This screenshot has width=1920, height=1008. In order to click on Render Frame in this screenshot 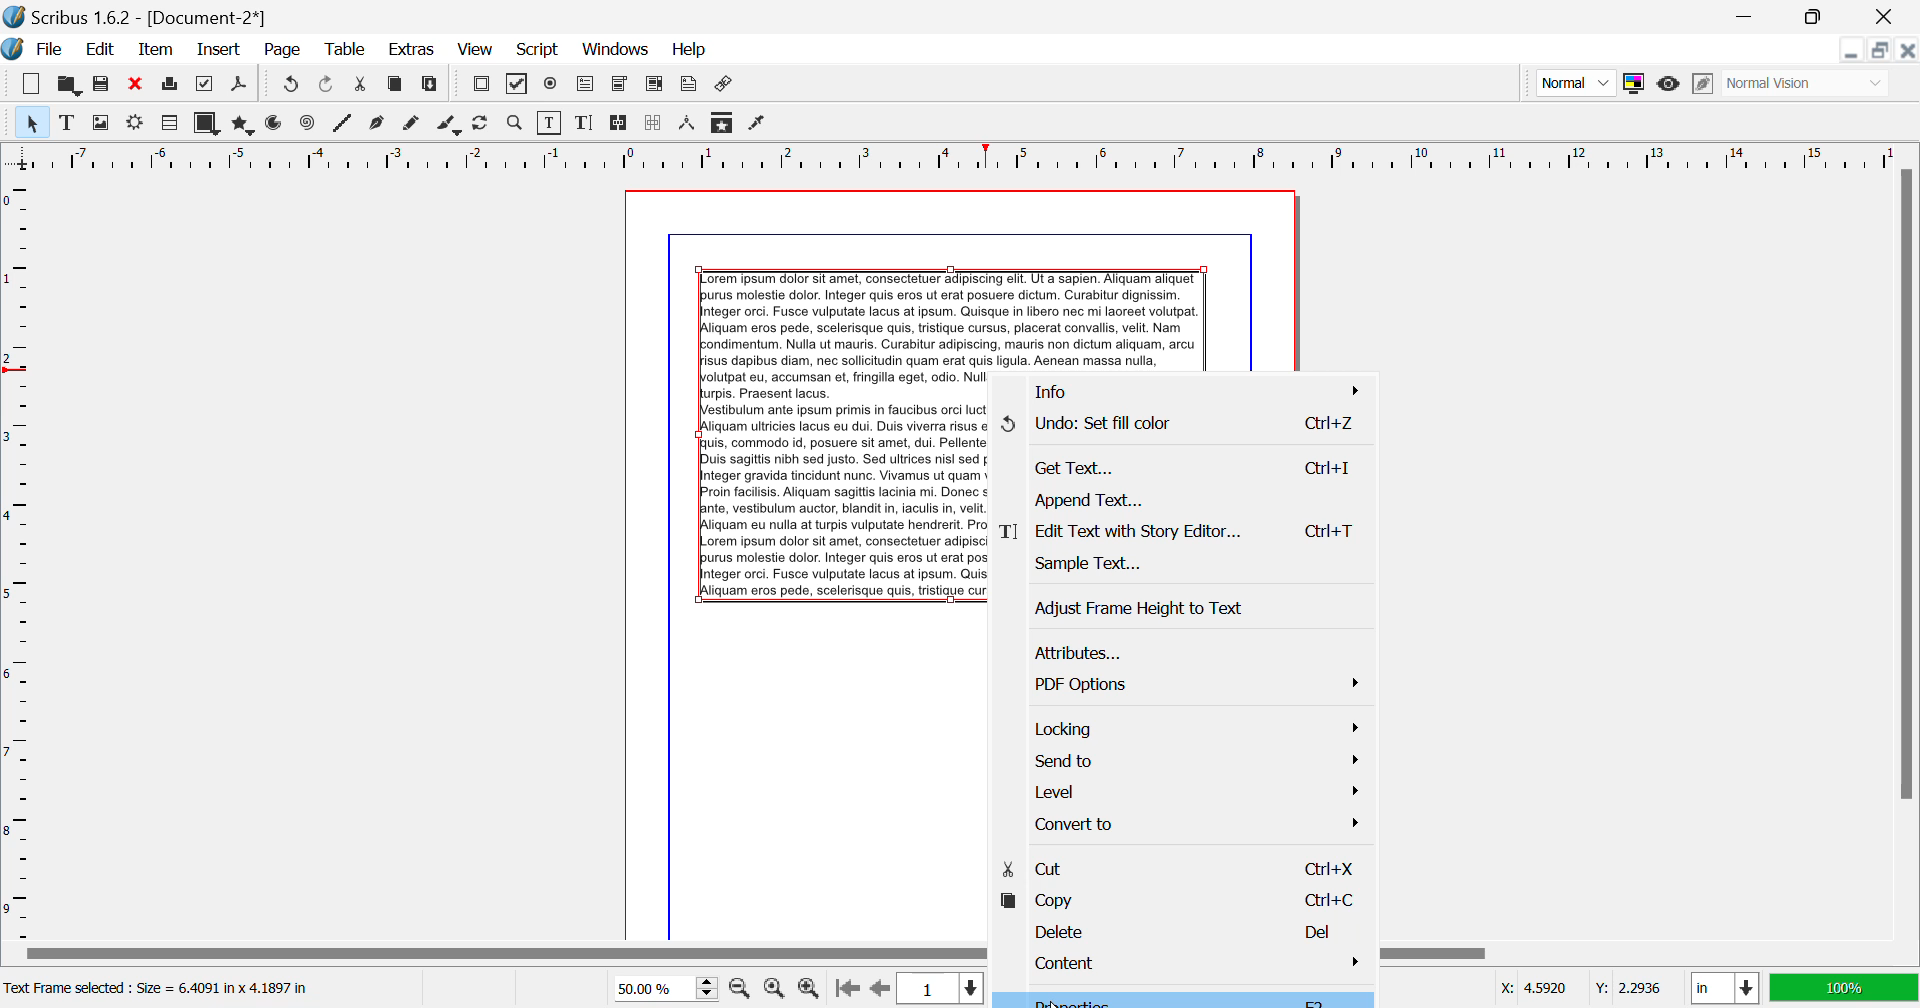, I will do `click(134, 125)`.